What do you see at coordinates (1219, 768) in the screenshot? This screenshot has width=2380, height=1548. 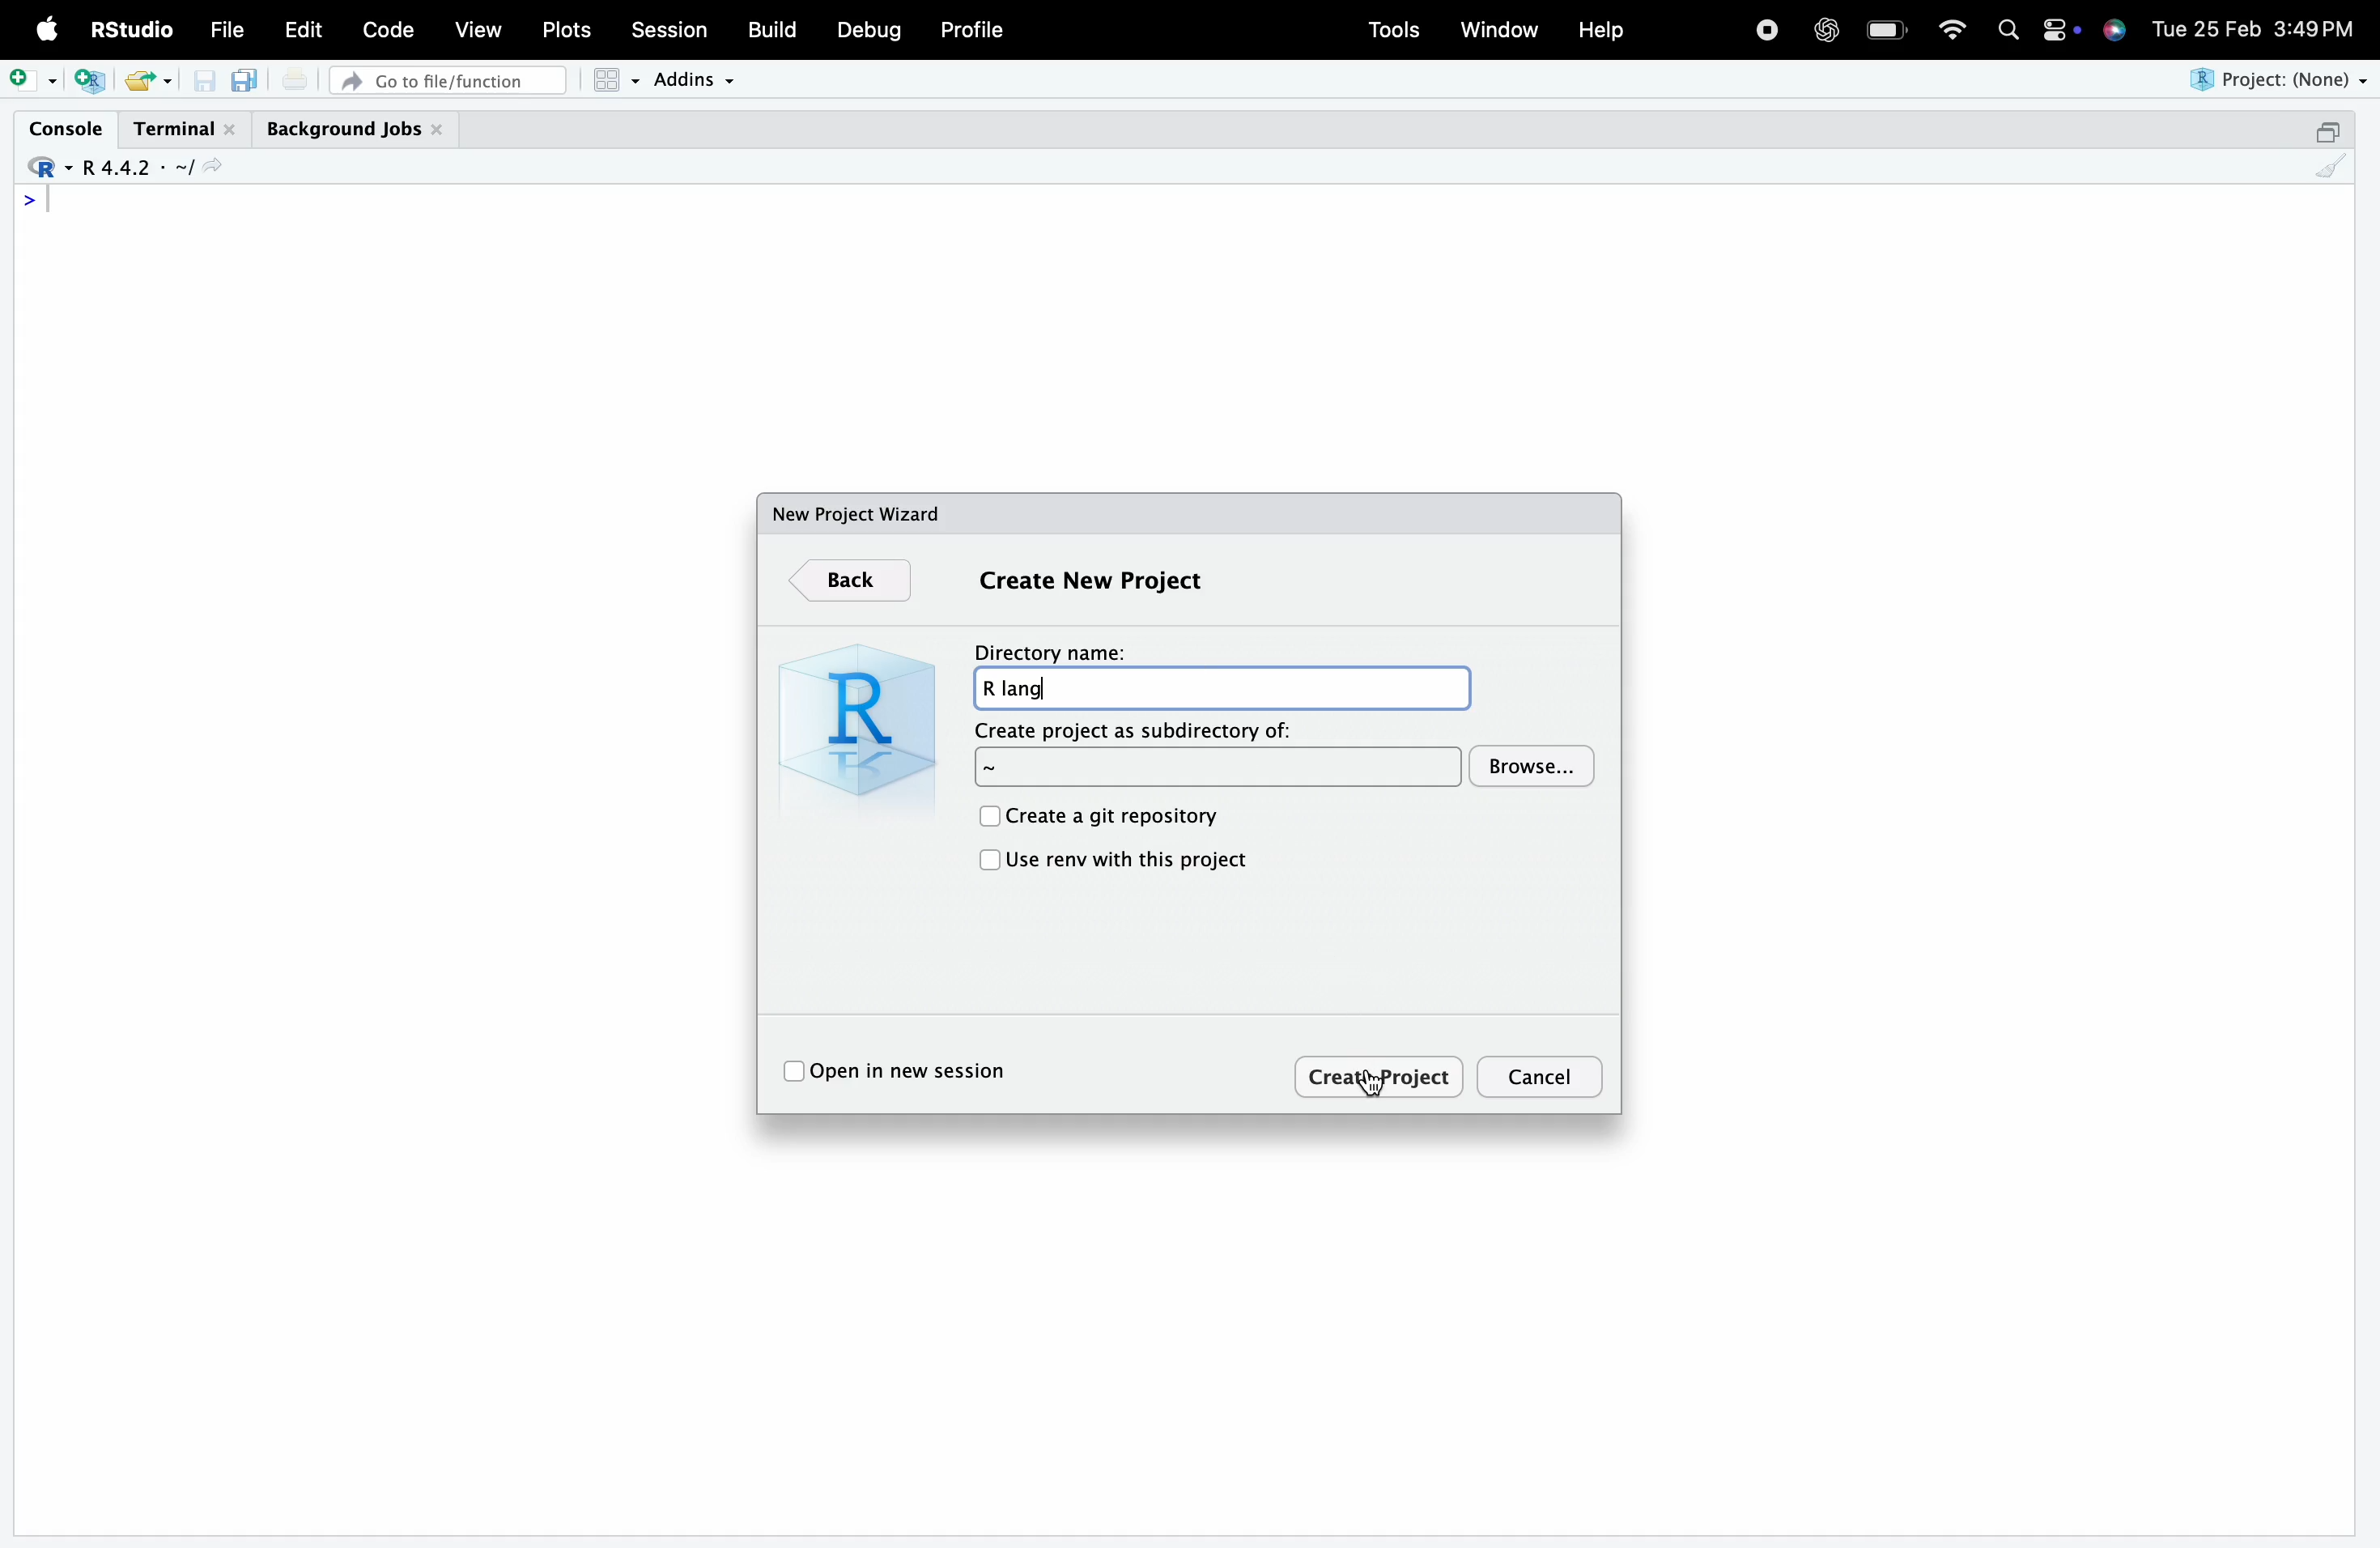 I see `Create project as subdirectory of:` at bounding box center [1219, 768].